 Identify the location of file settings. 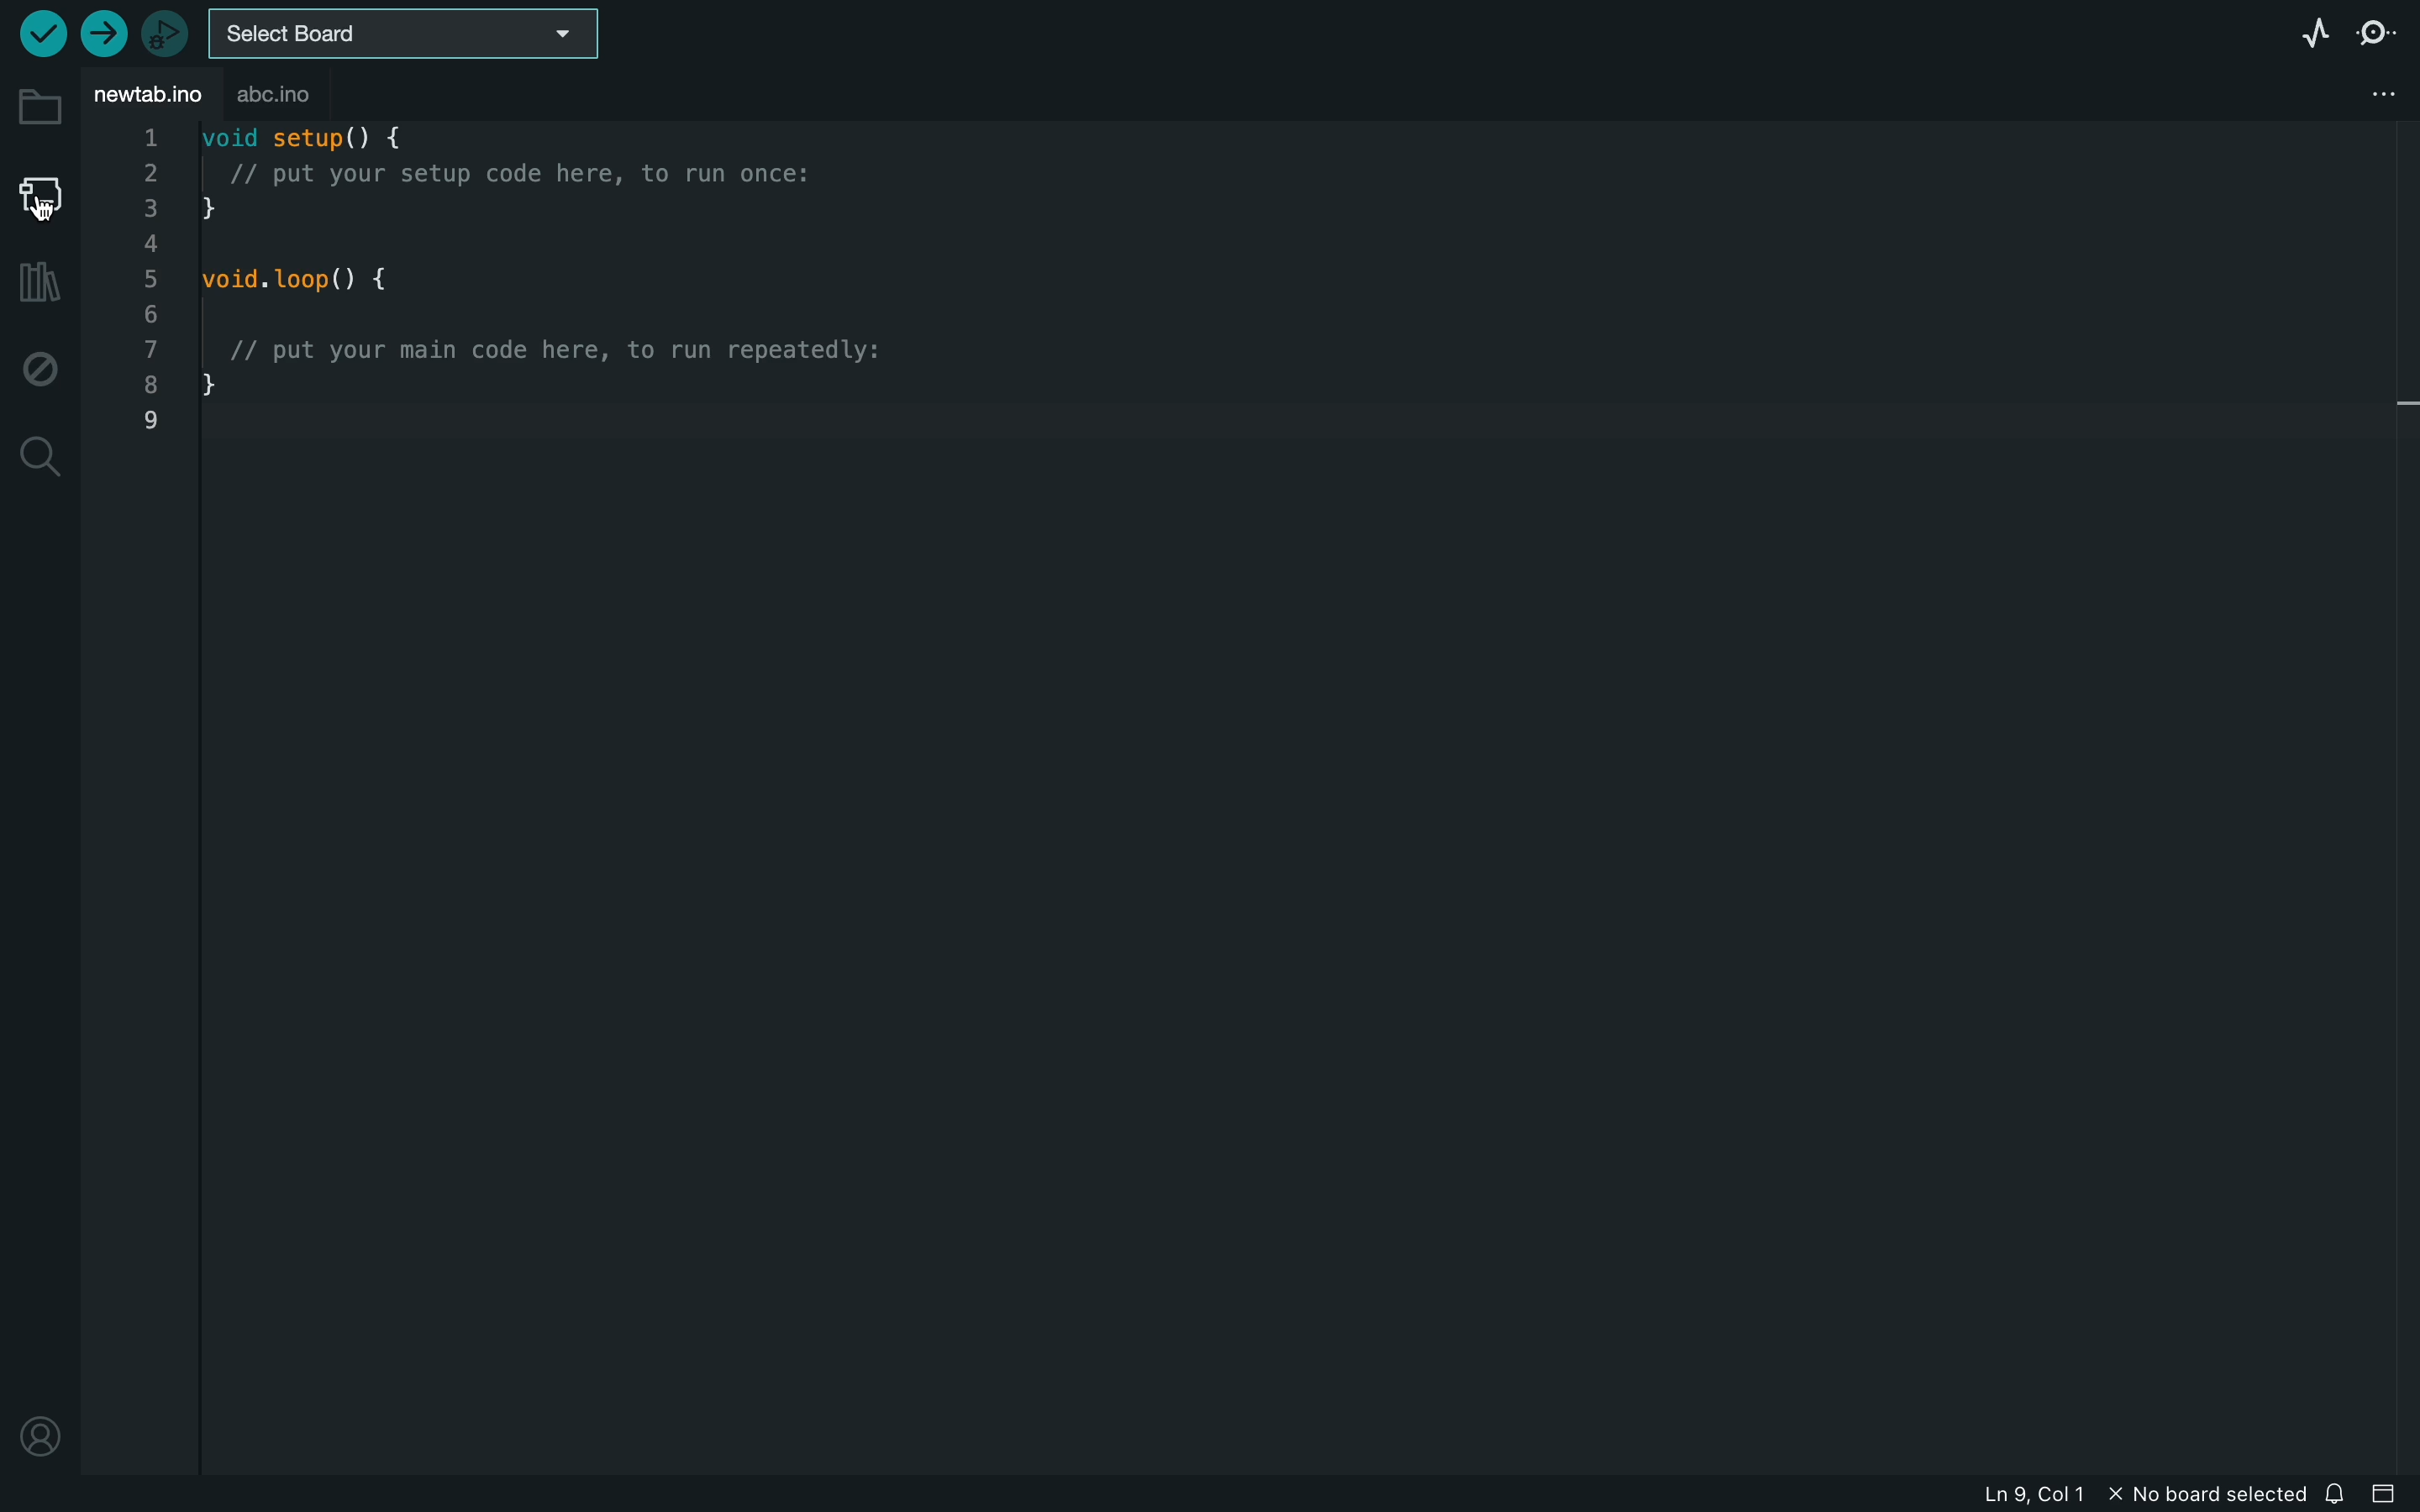
(2354, 96).